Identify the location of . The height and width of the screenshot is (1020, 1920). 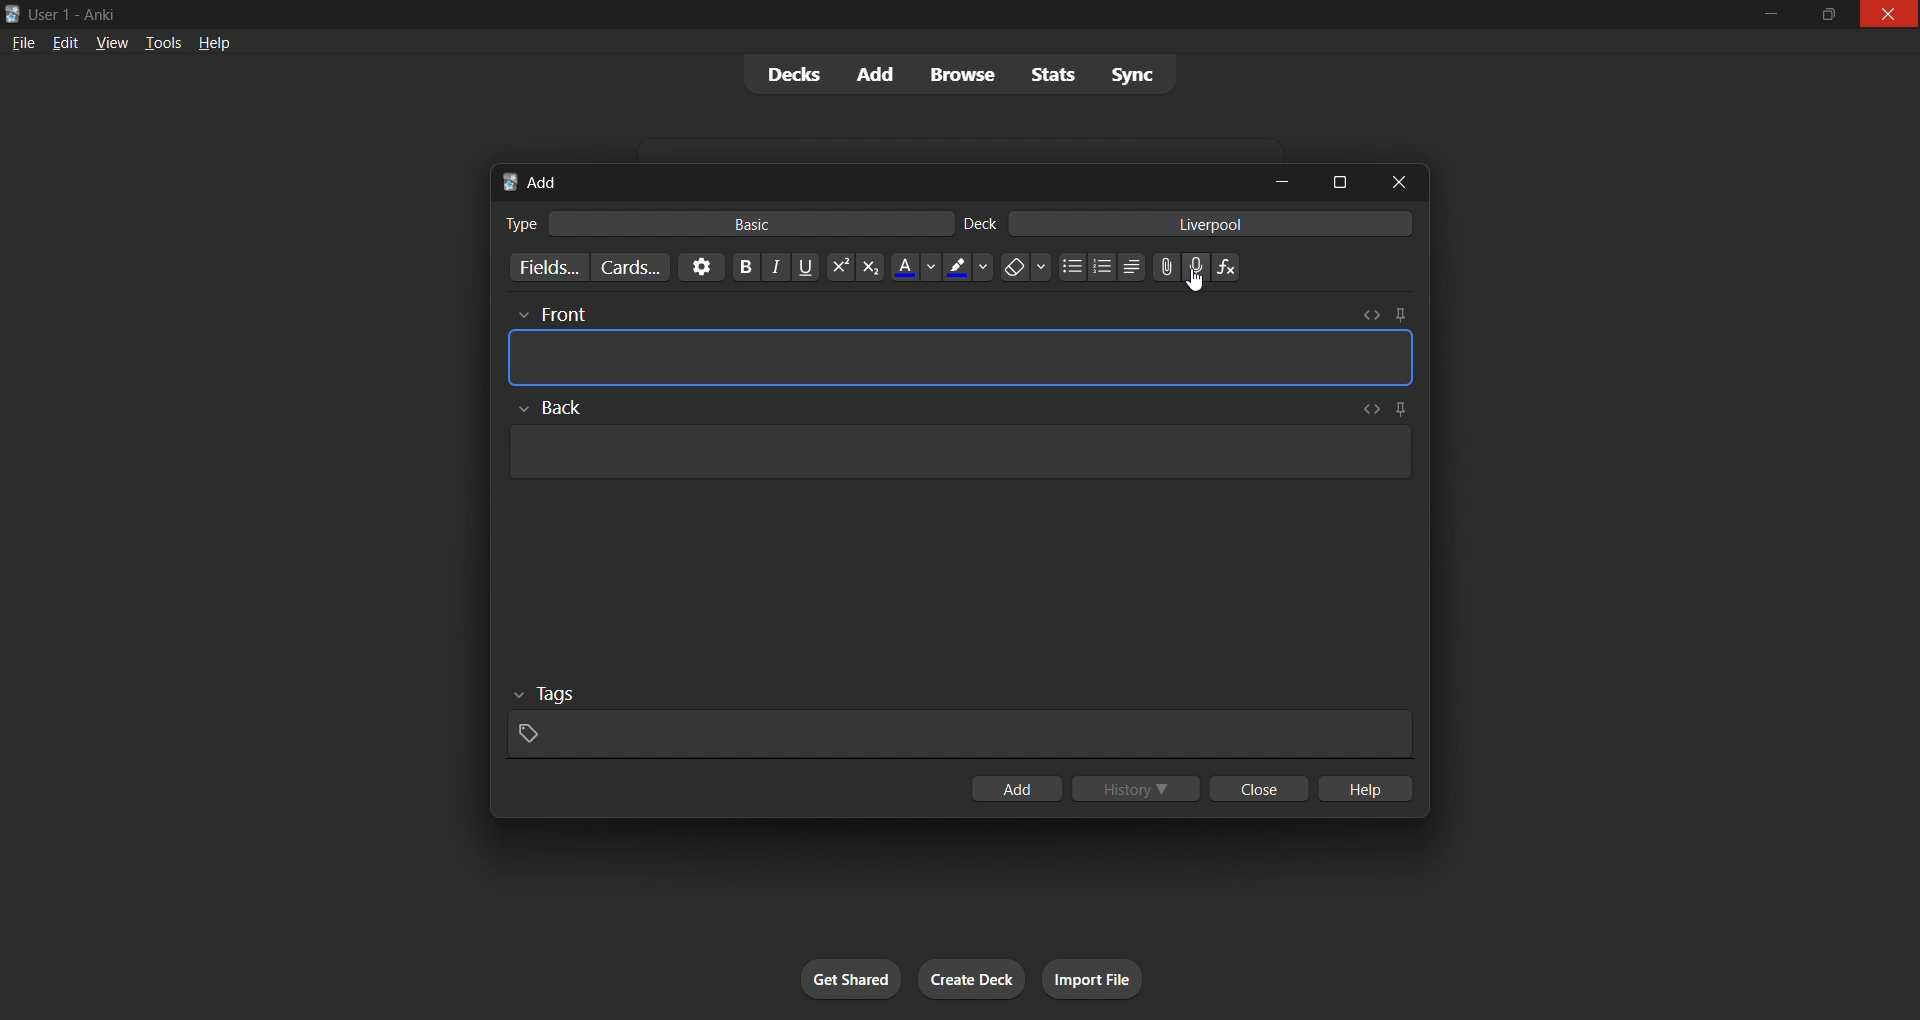
(1211, 224).